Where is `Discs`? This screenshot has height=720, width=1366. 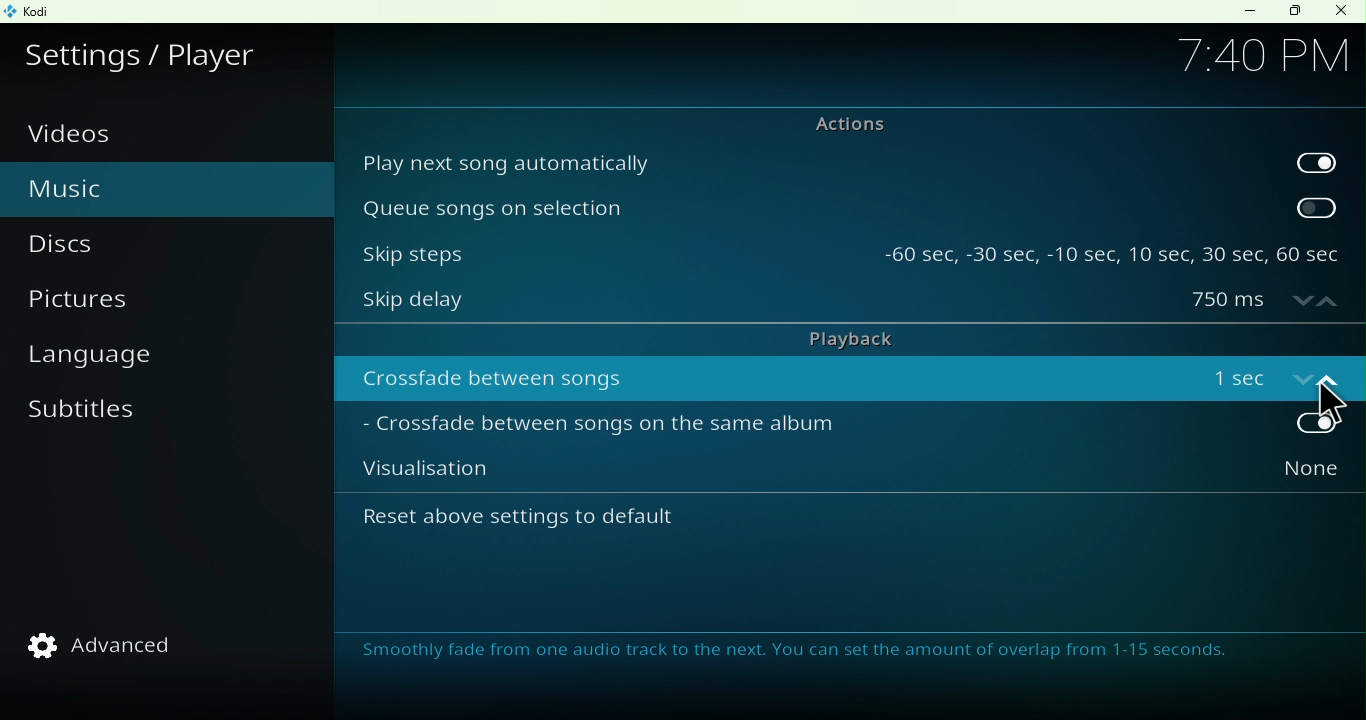 Discs is located at coordinates (91, 245).